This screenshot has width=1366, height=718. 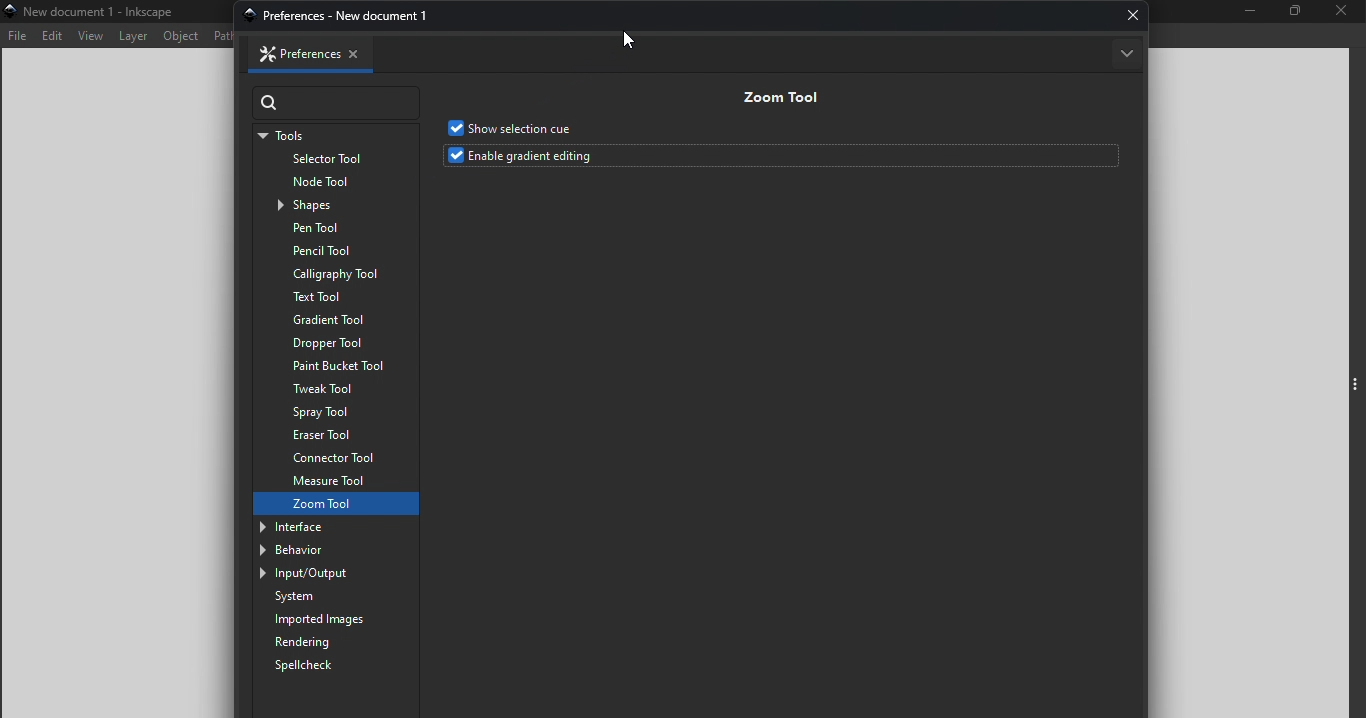 I want to click on Spray tool, so click(x=338, y=410).